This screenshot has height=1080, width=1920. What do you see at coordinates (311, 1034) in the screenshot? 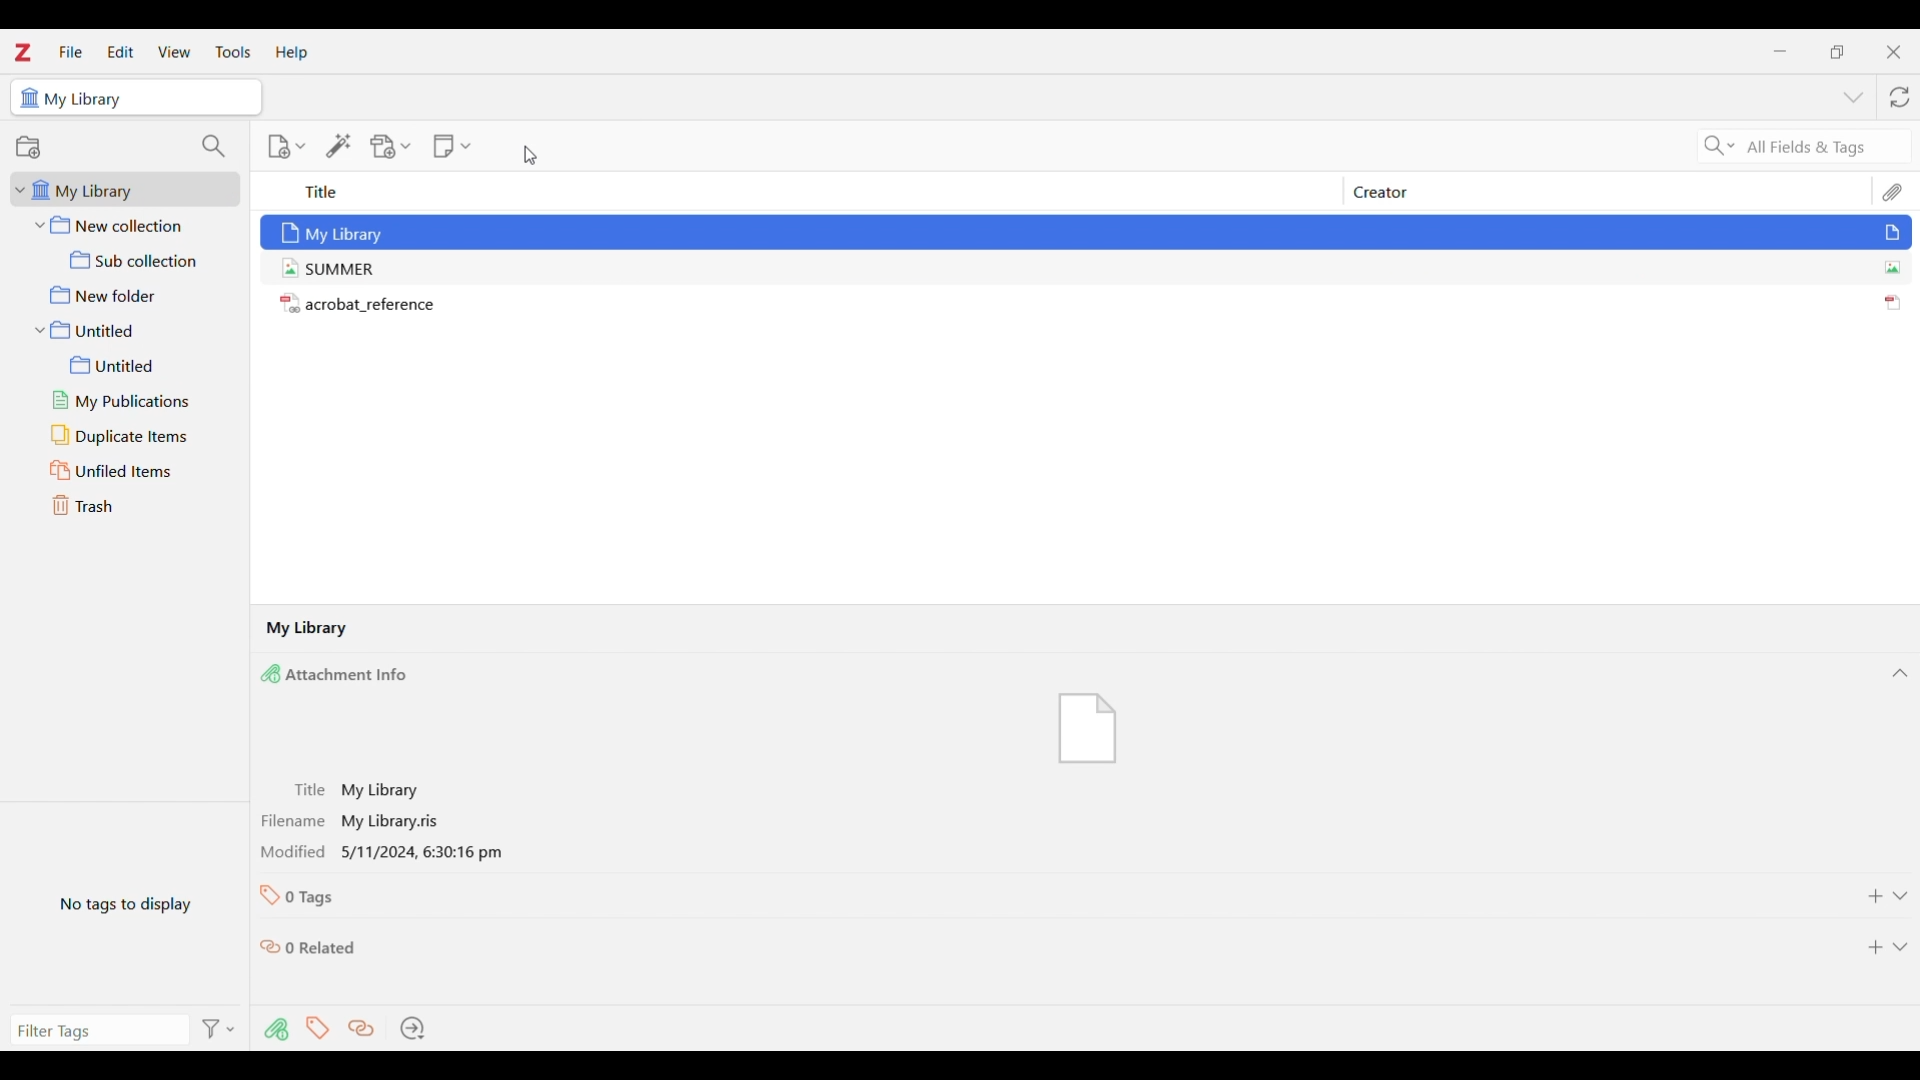
I see `tags` at bounding box center [311, 1034].